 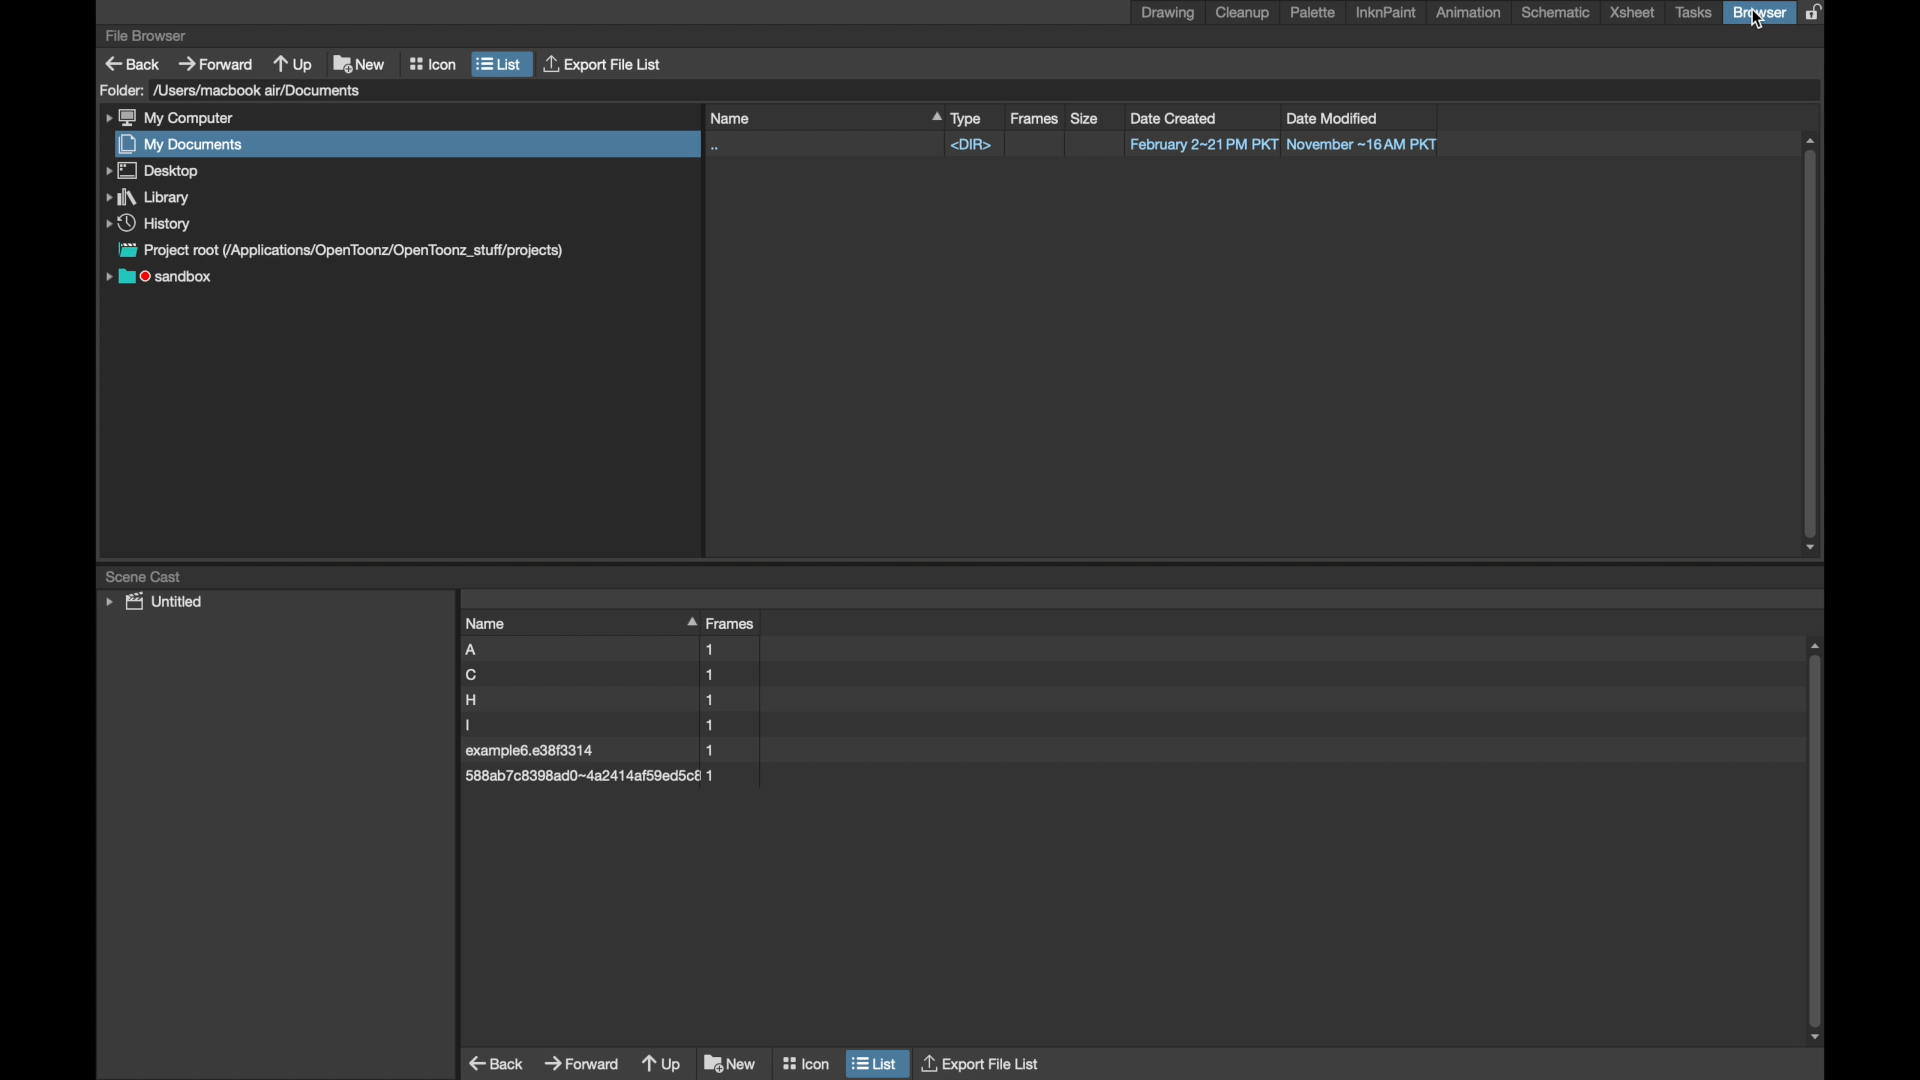 What do you see at coordinates (726, 776) in the screenshot?
I see `1` at bounding box center [726, 776].